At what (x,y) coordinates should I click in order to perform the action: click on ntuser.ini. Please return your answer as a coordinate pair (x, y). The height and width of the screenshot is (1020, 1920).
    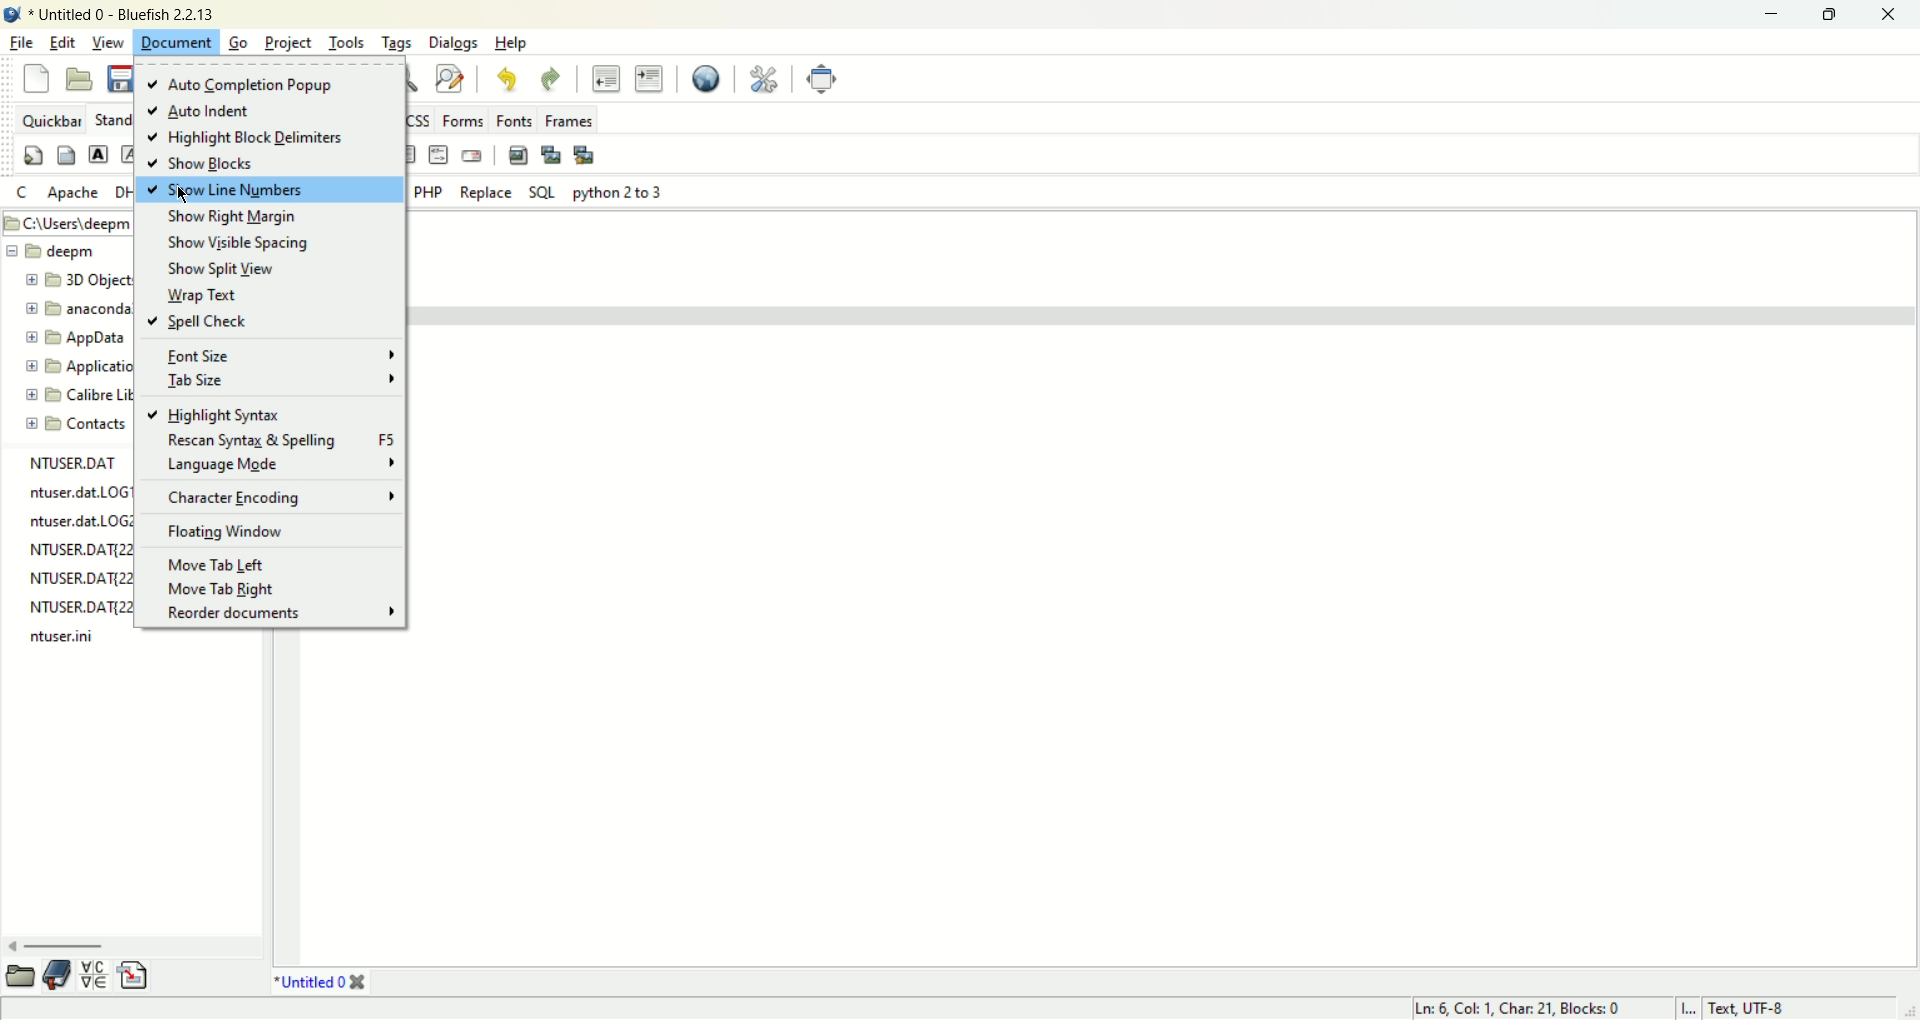
    Looking at the image, I should click on (65, 637).